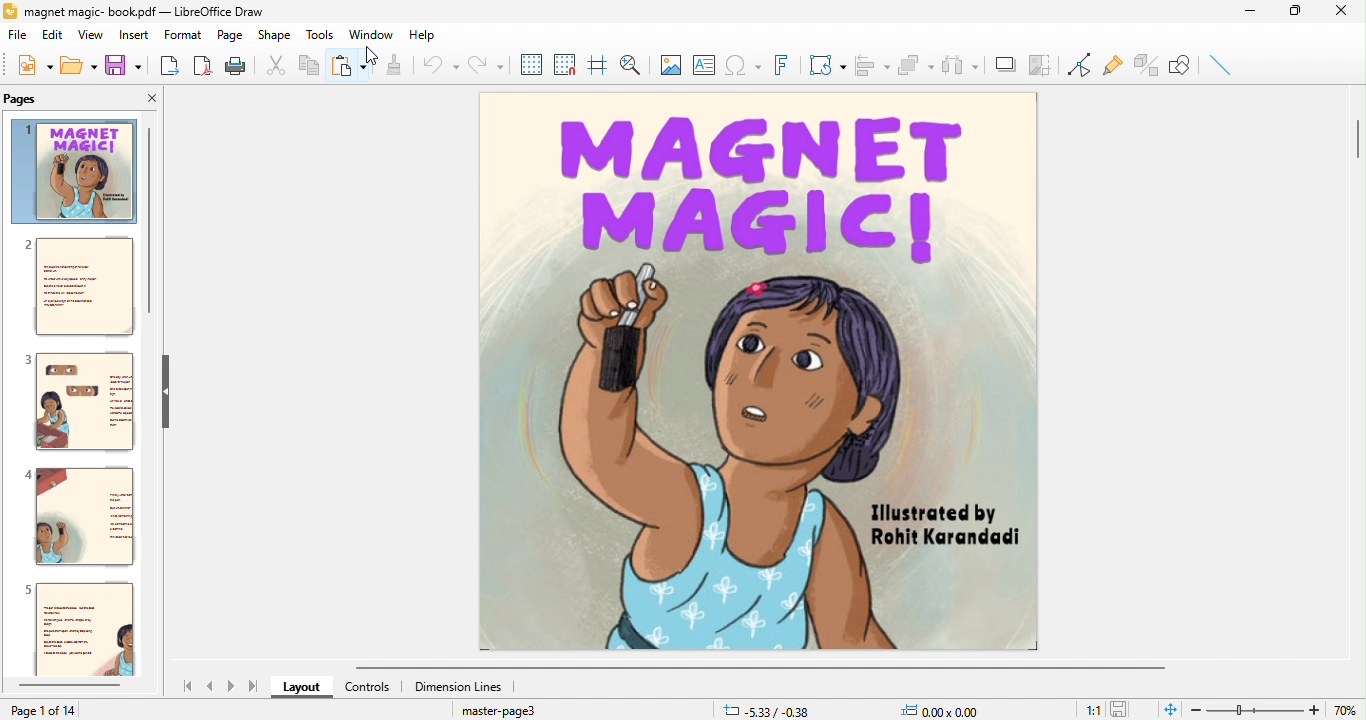  Describe the element at coordinates (77, 67) in the screenshot. I see `open` at that location.